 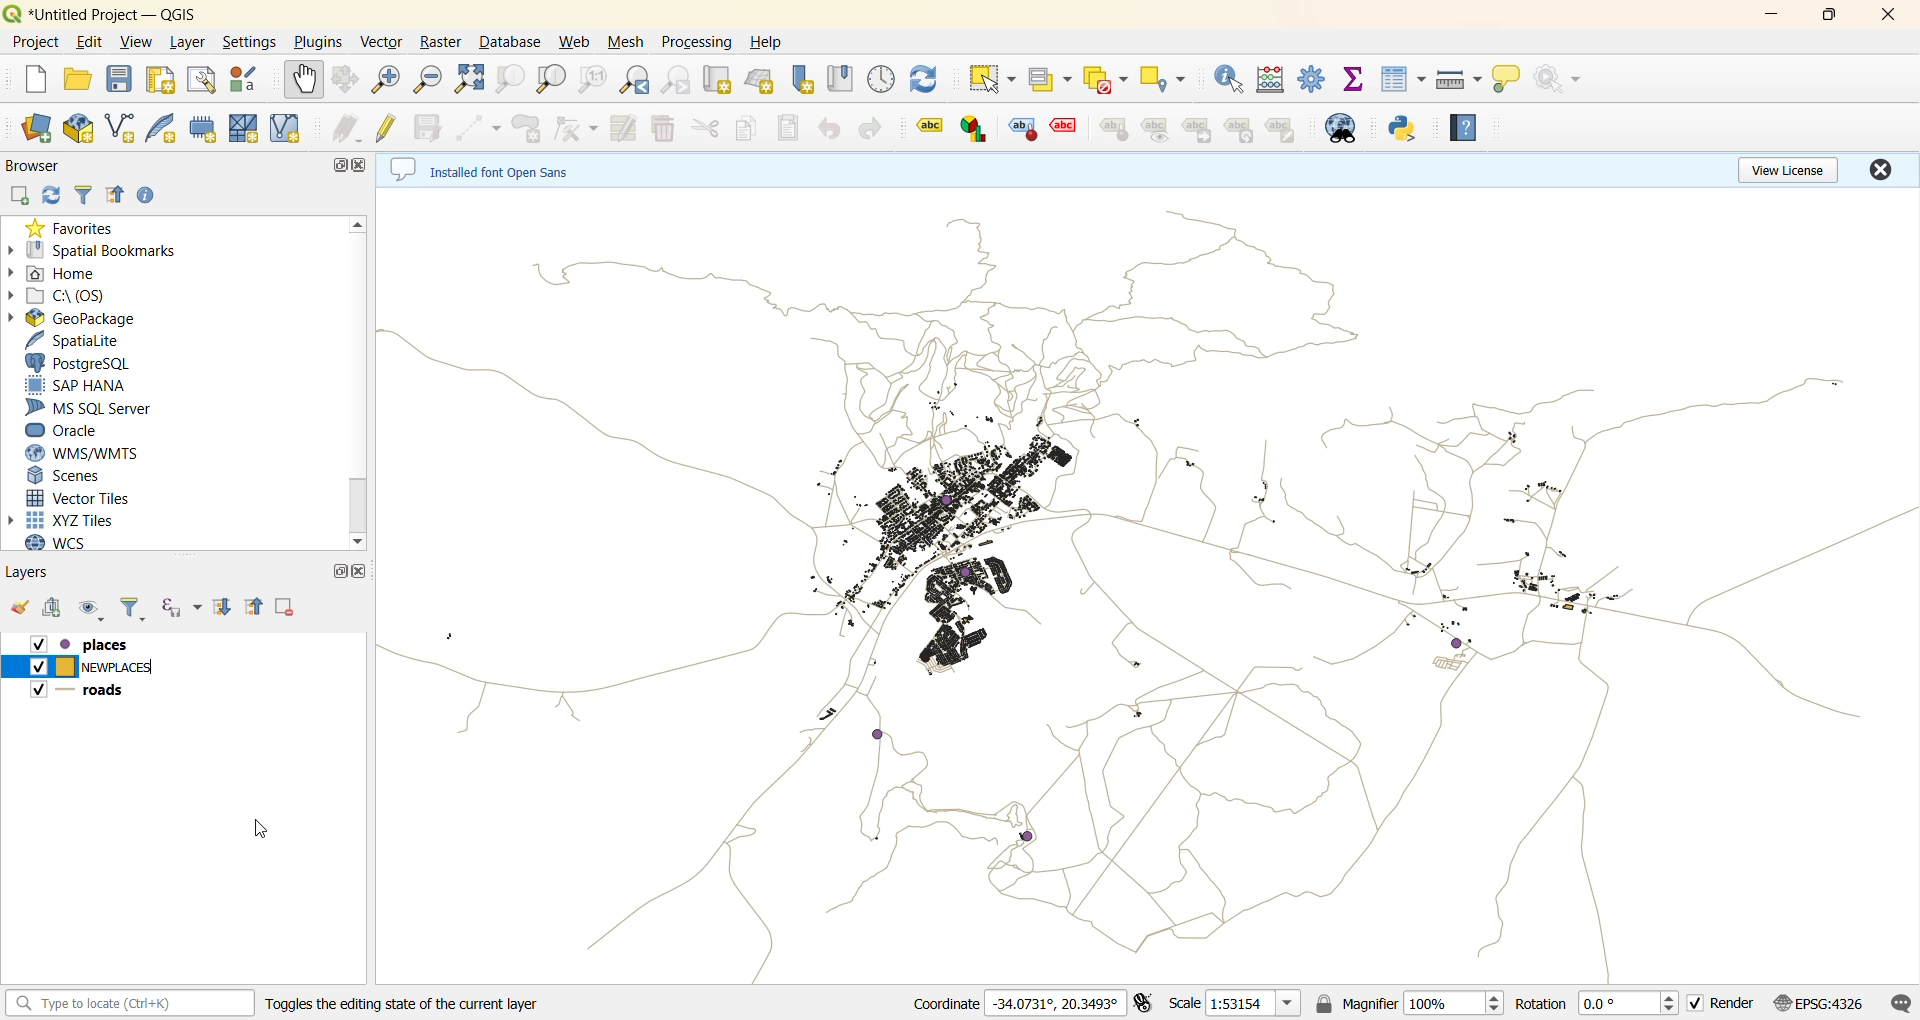 What do you see at coordinates (1427, 1006) in the screenshot?
I see `magnifier` at bounding box center [1427, 1006].